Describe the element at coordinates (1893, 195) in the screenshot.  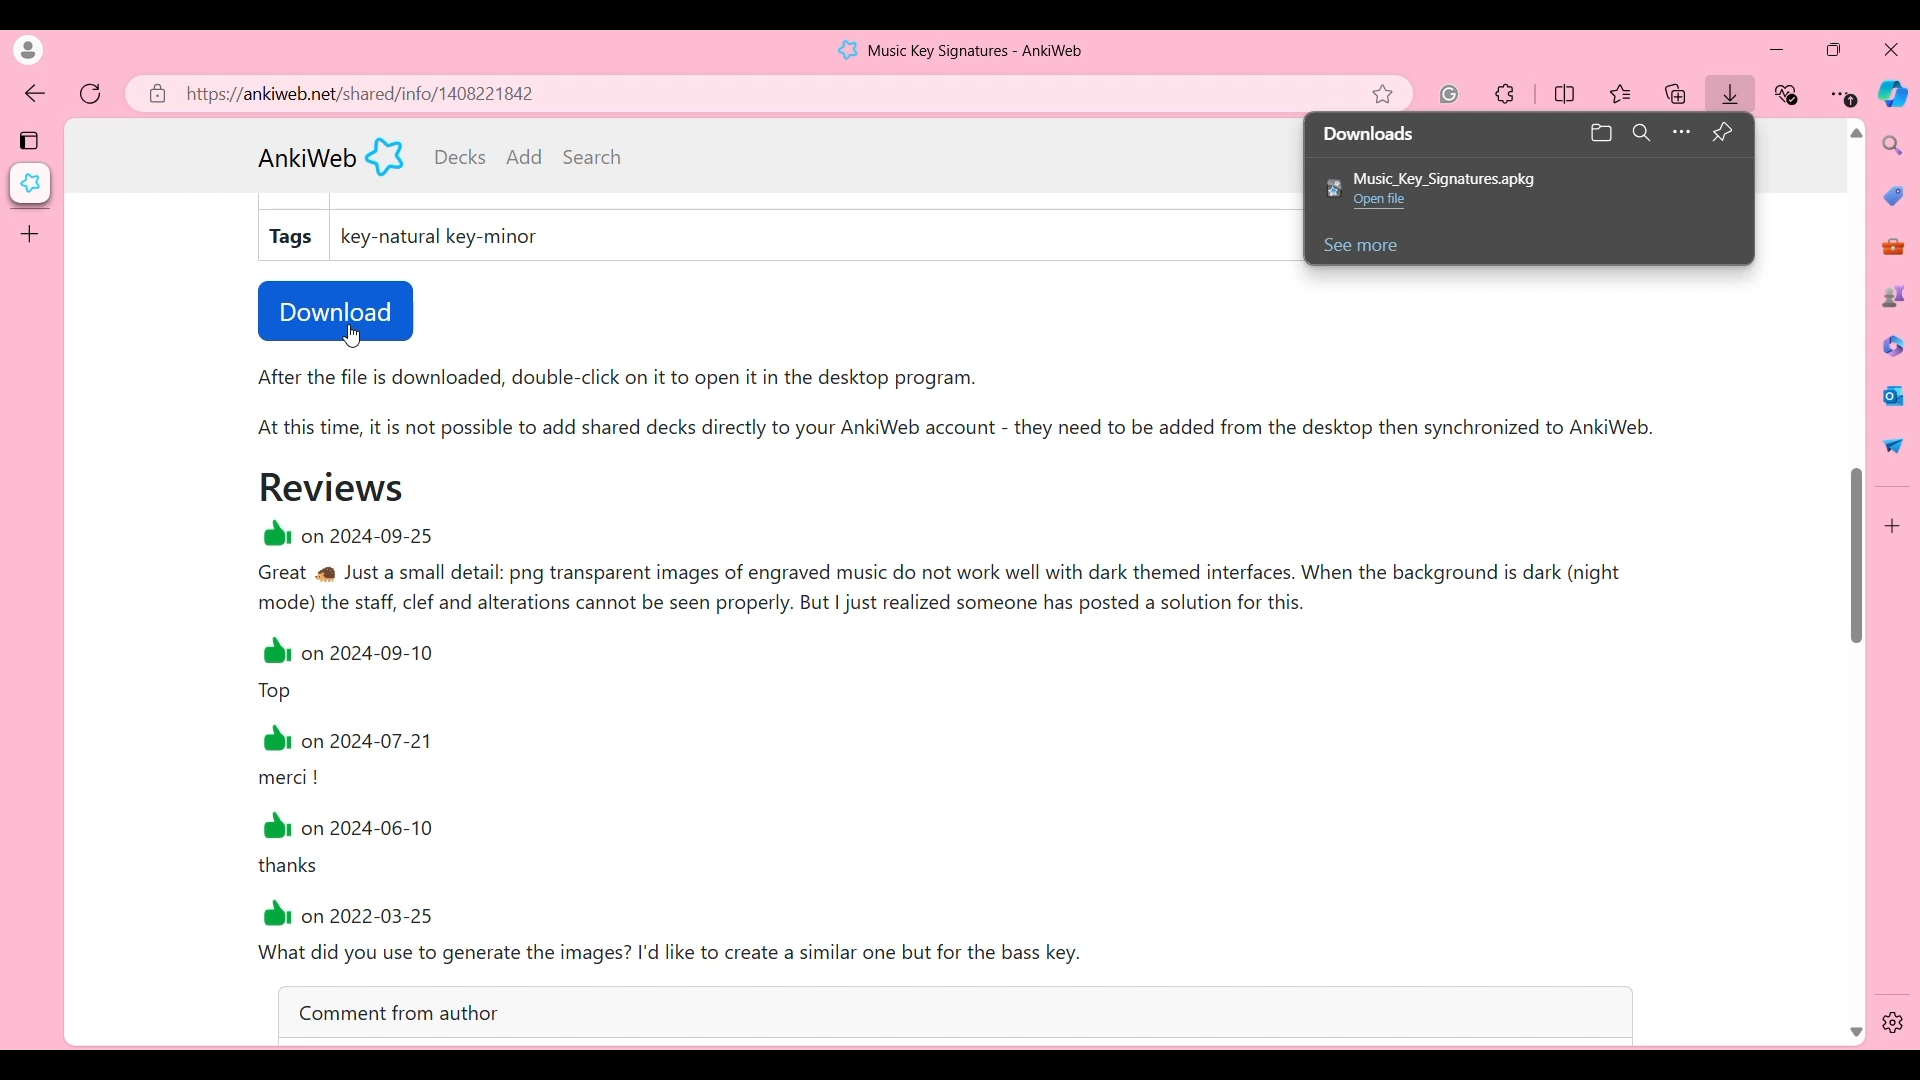
I see `Browser shopping` at that location.